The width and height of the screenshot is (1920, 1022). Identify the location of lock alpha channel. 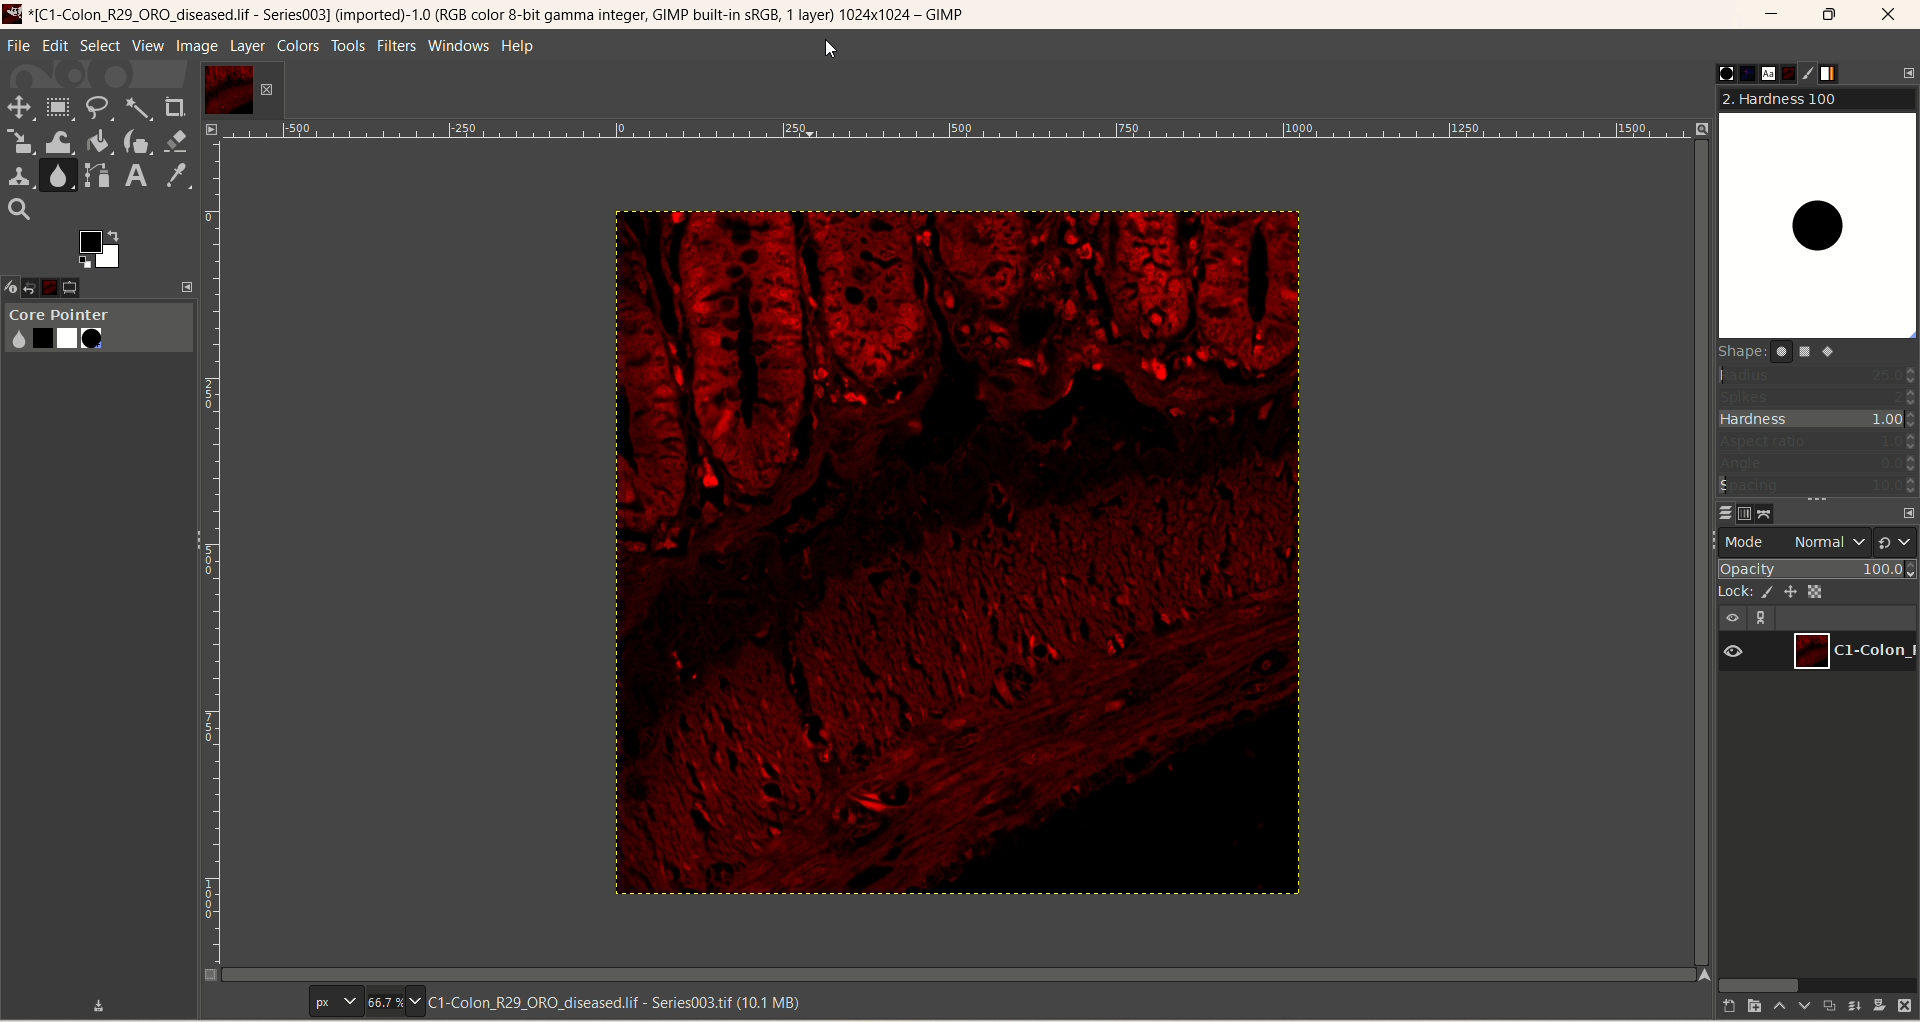
(1826, 592).